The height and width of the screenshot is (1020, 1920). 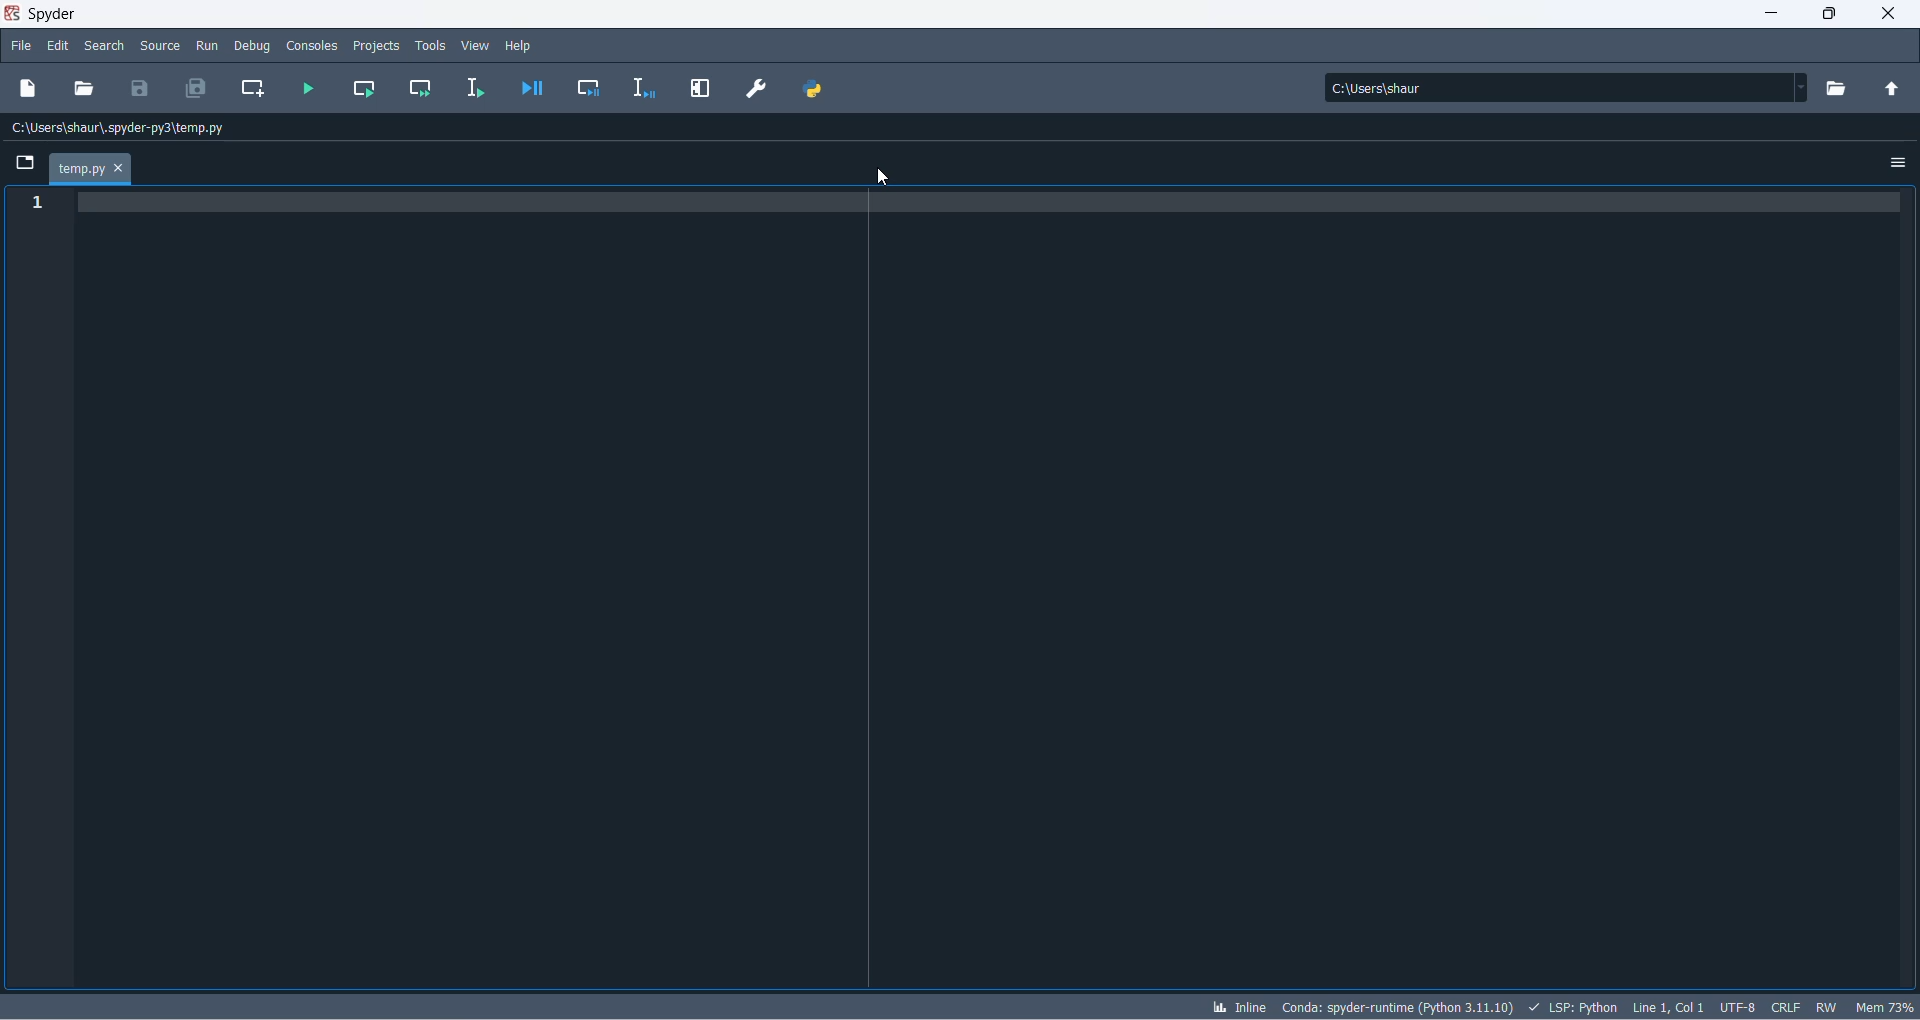 I want to click on line number, so click(x=43, y=205).